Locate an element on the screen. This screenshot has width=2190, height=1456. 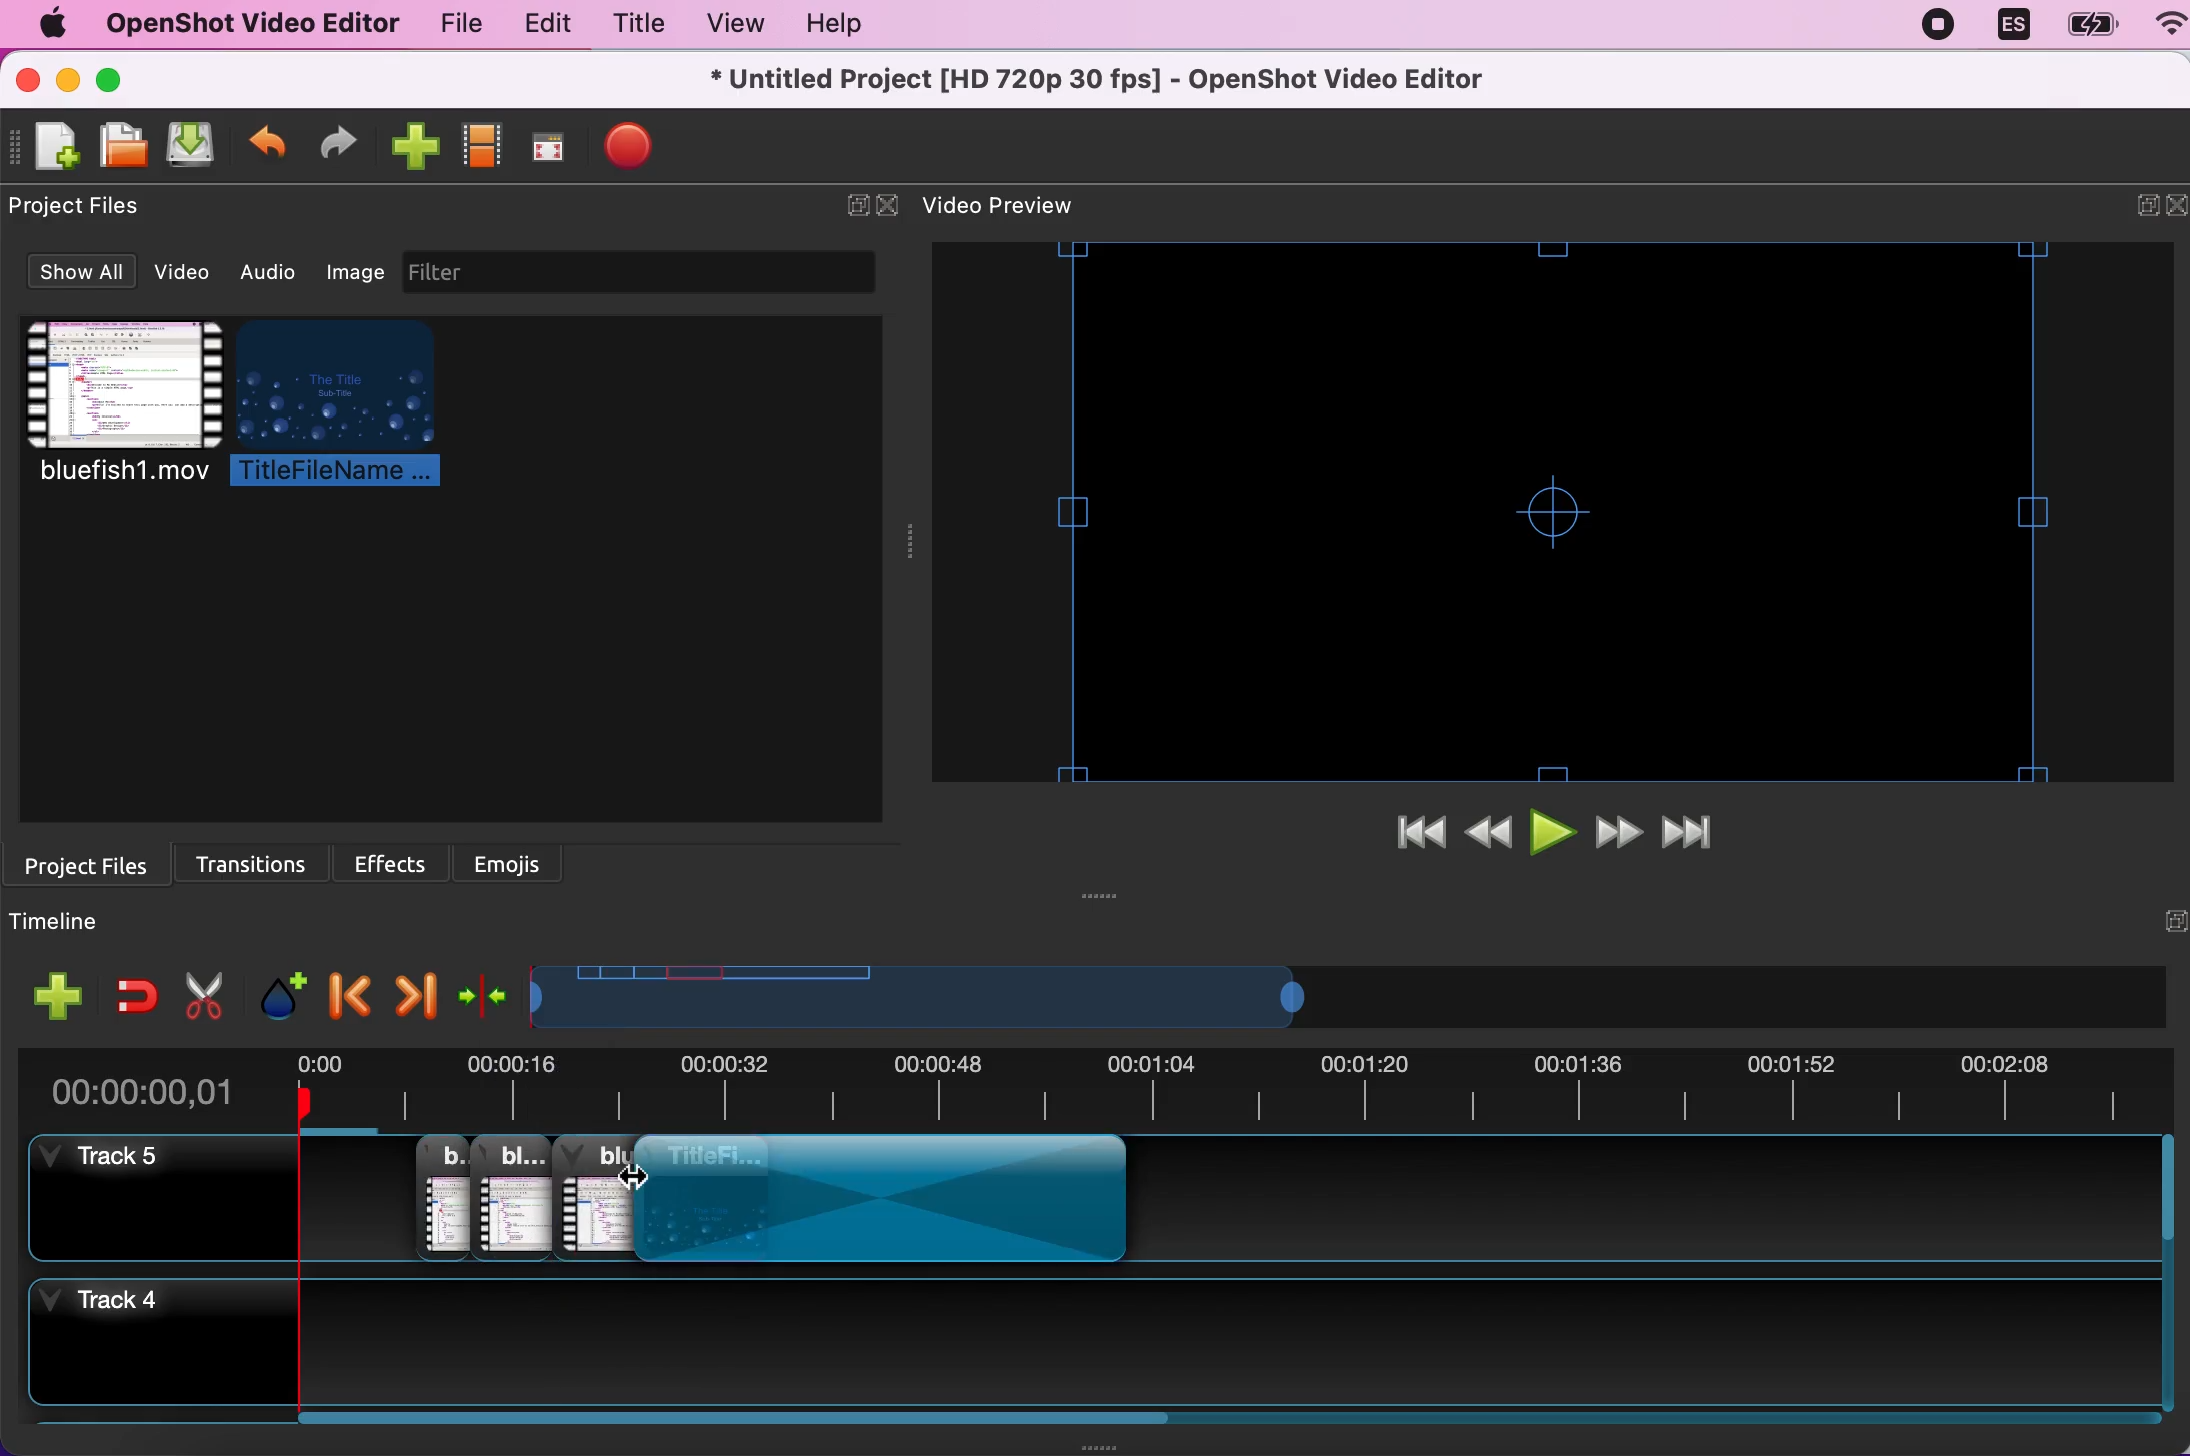
wifi is located at coordinates (2161, 27).